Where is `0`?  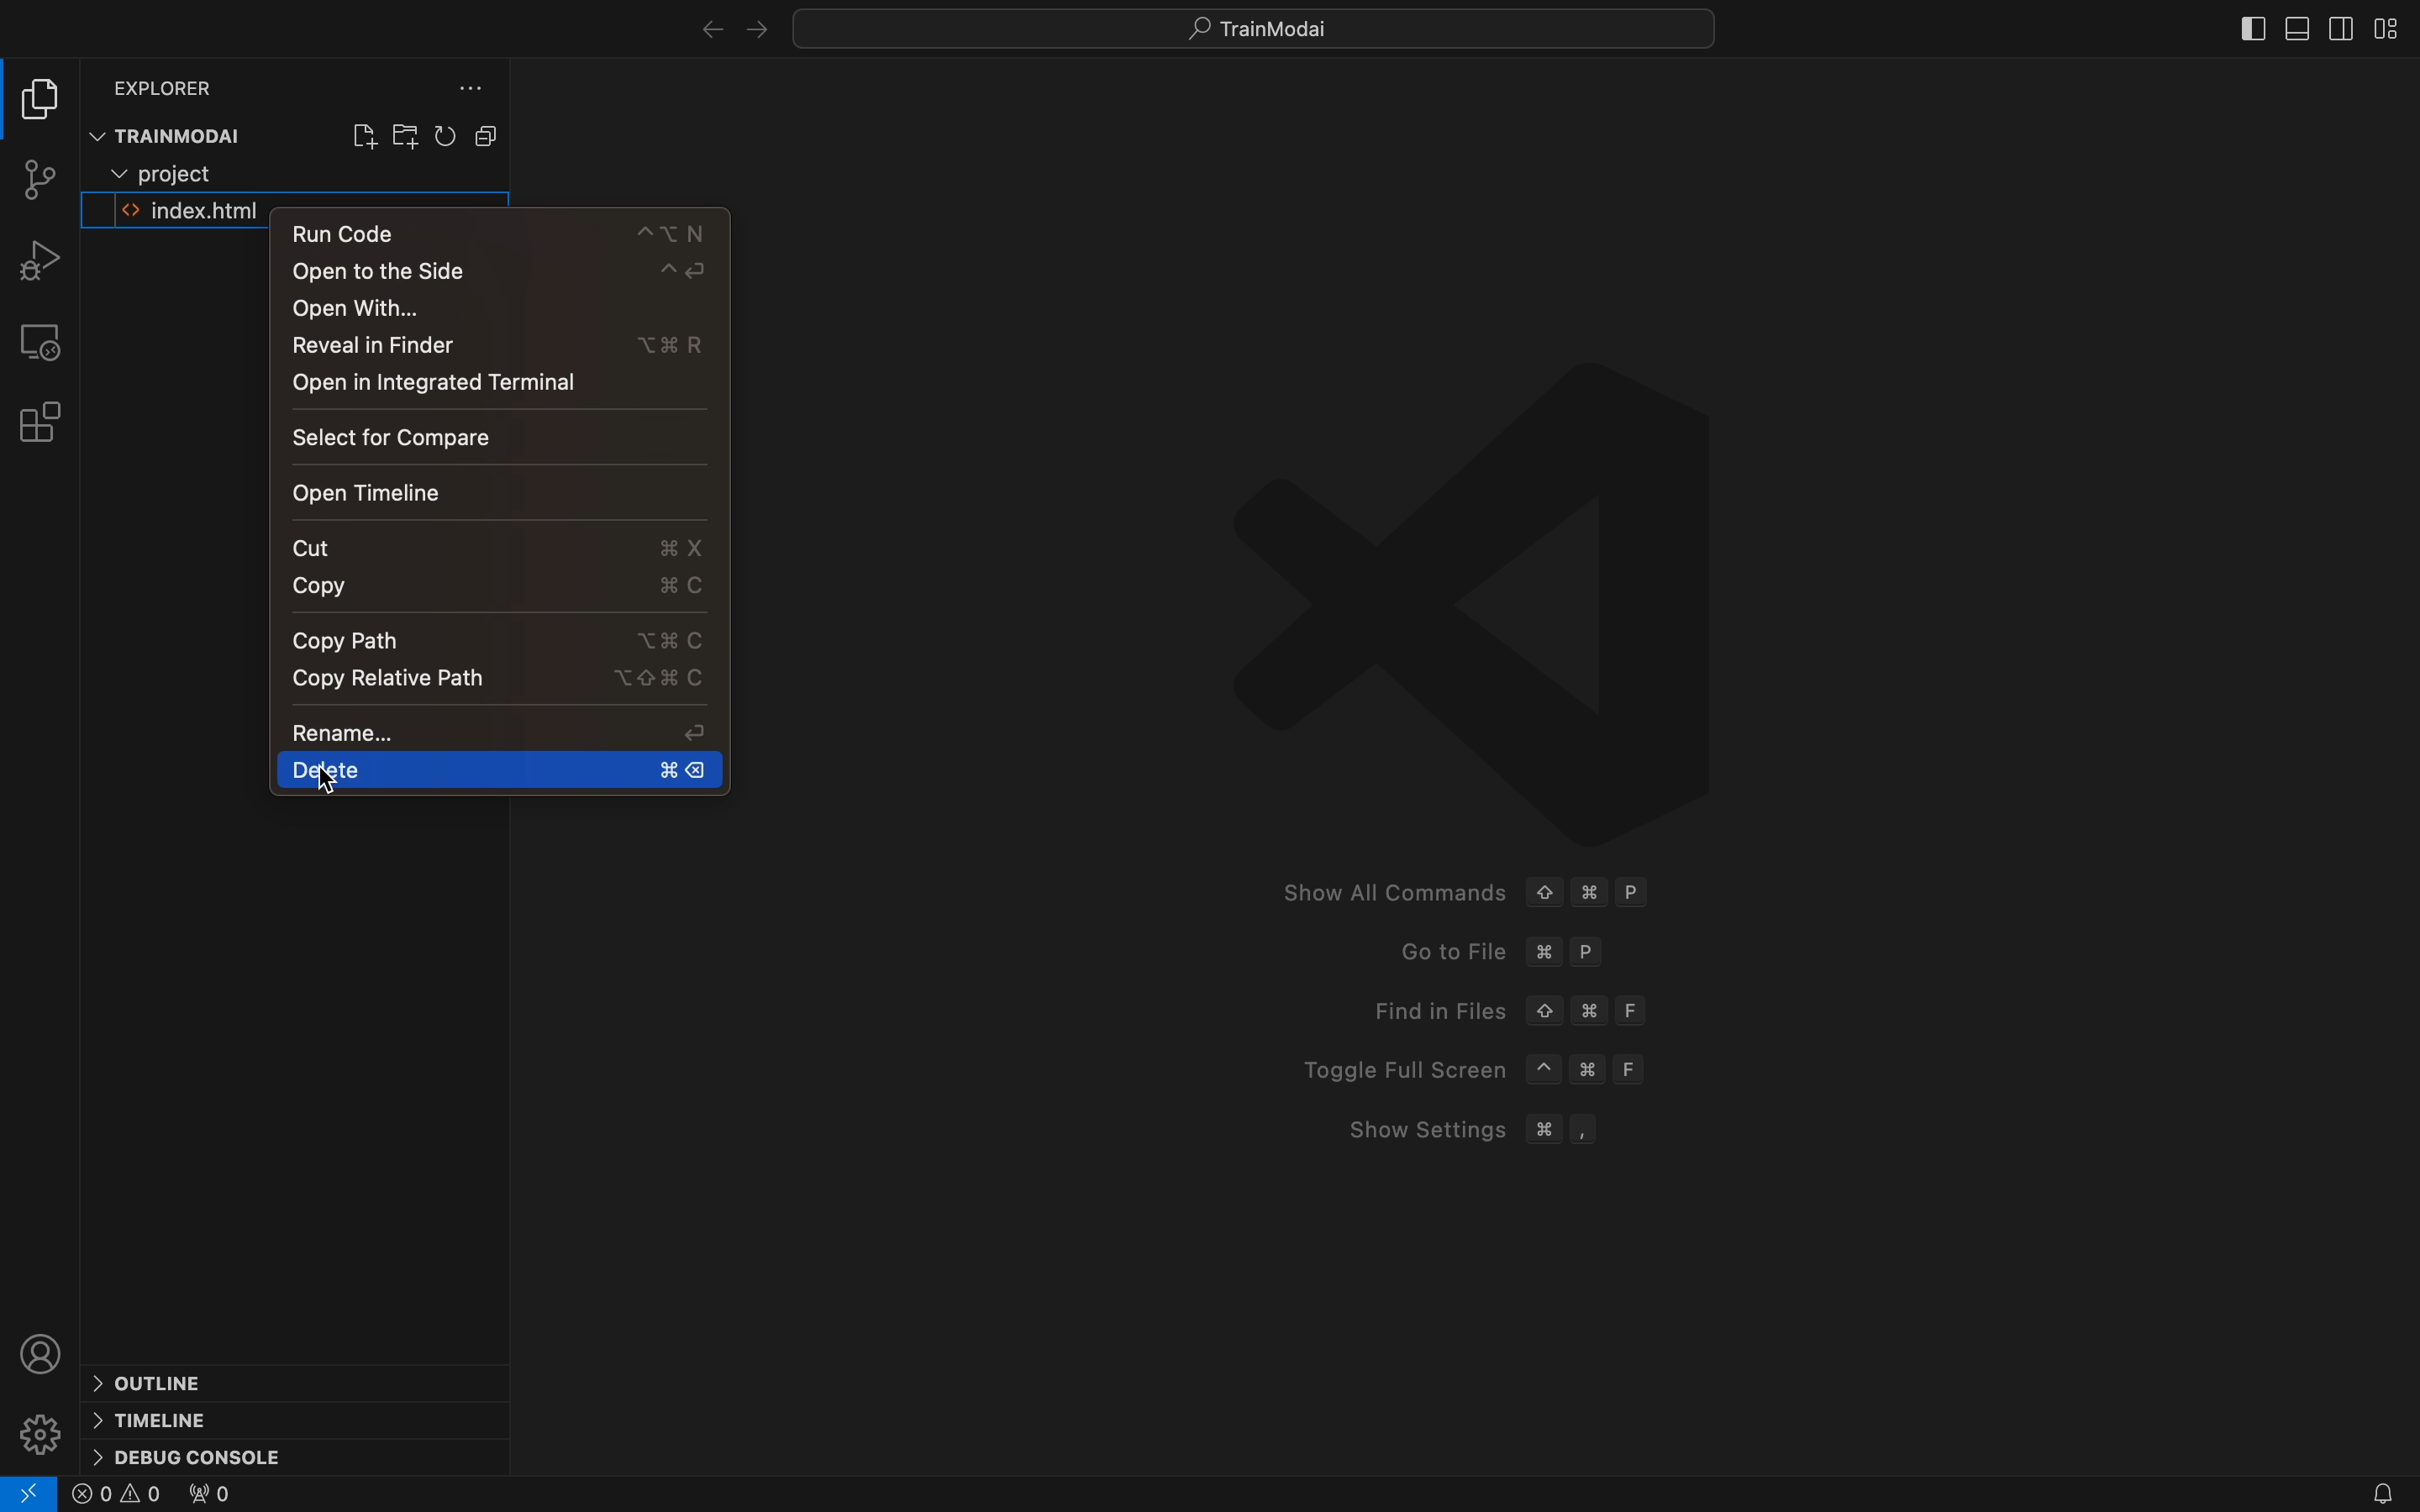 0 is located at coordinates (118, 1496).